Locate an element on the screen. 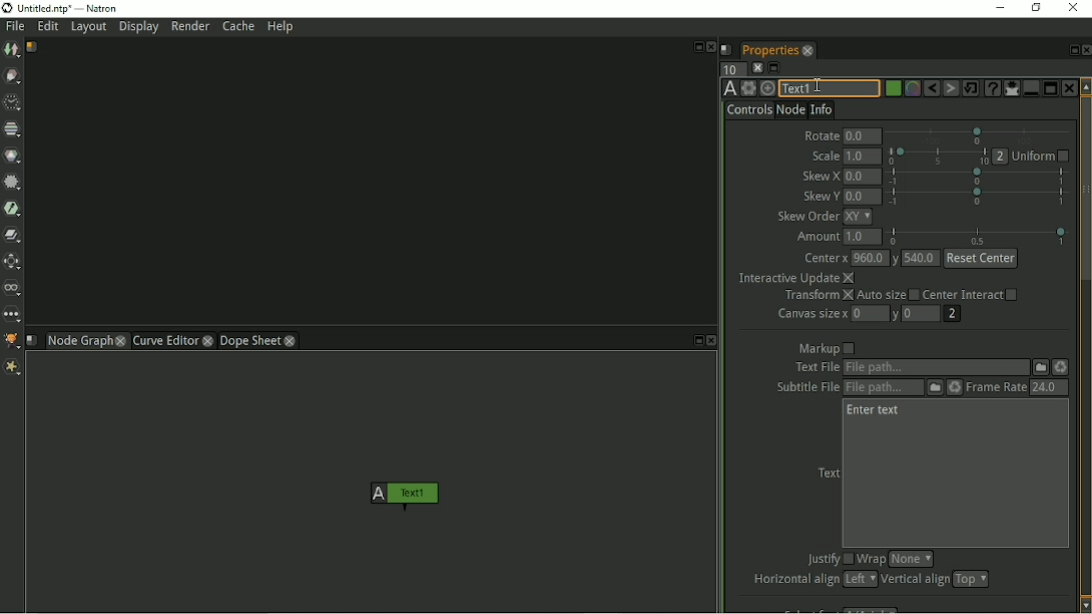  title is located at coordinates (79, 8).